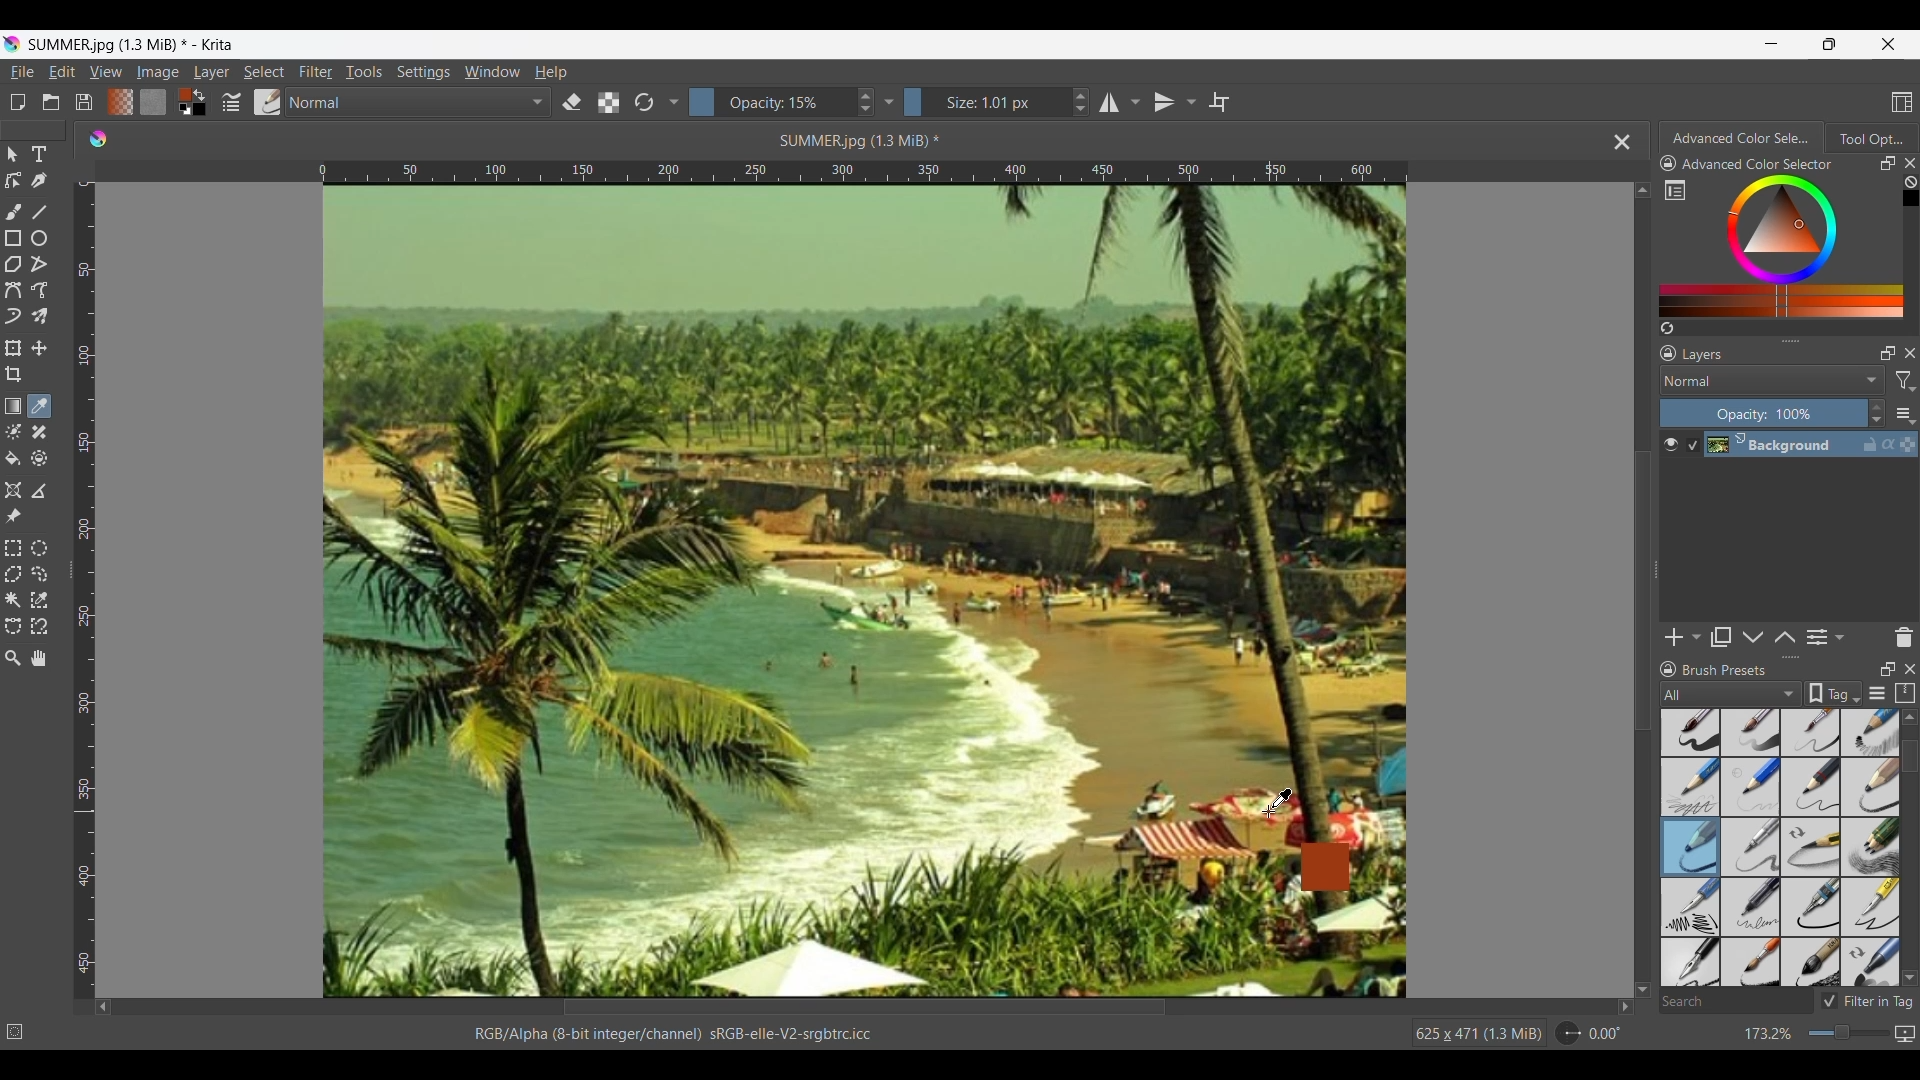 The width and height of the screenshot is (1920, 1080). What do you see at coordinates (199, 95) in the screenshot?
I see `Swap color` at bounding box center [199, 95].